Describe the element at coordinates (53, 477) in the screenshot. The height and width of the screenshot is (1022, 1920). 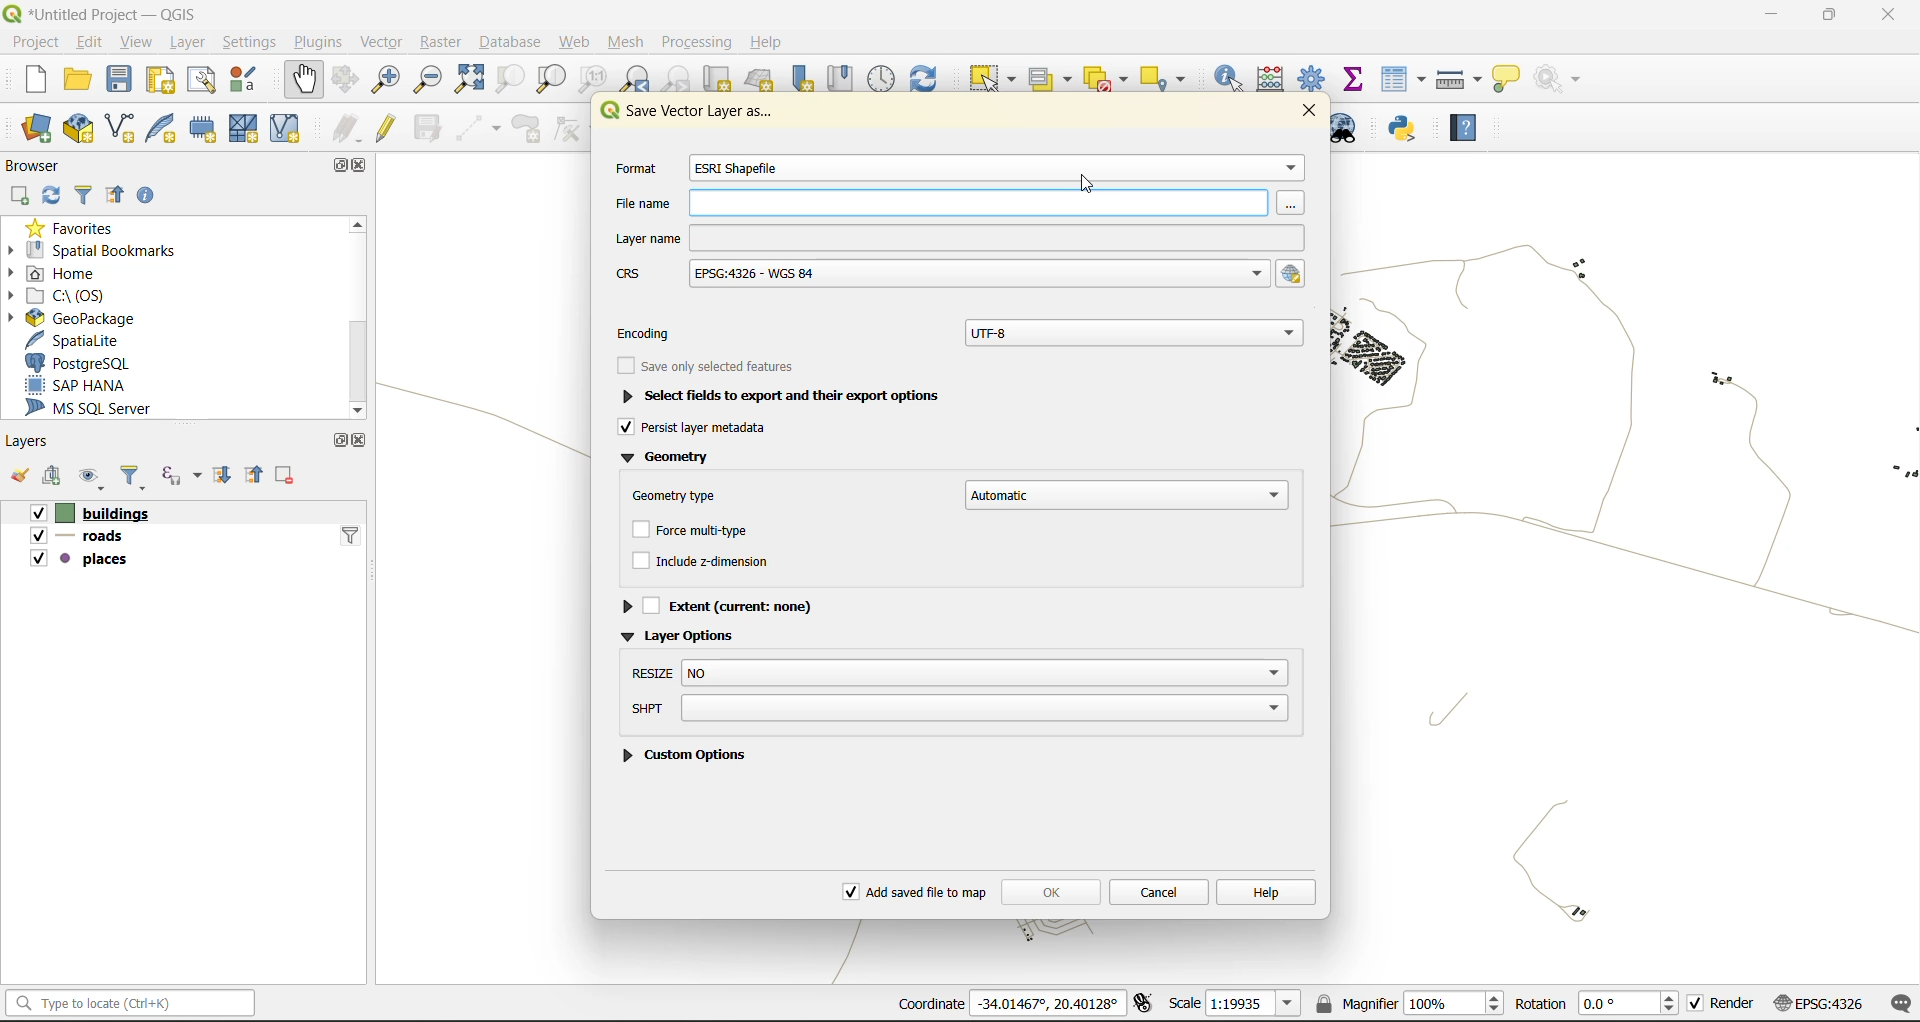
I see `add` at that location.